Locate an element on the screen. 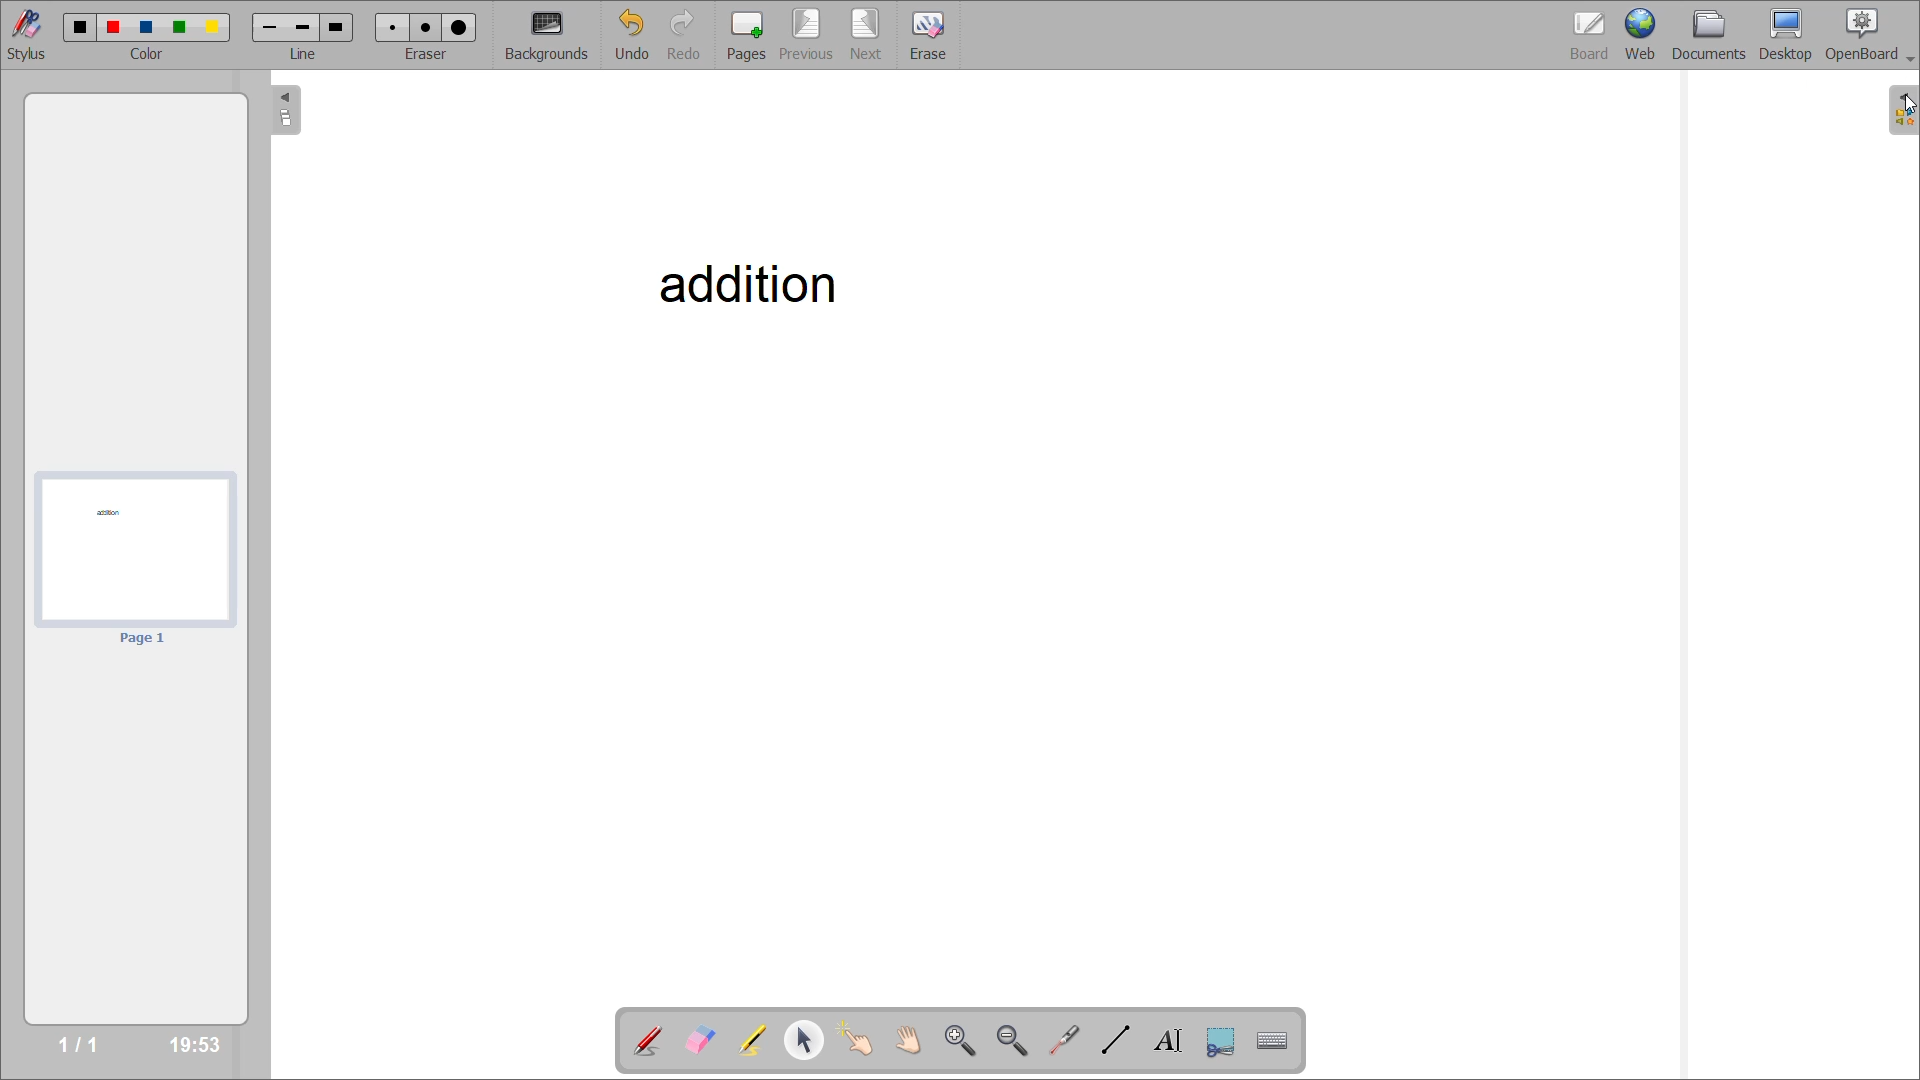 Image resolution: width=1920 pixels, height=1080 pixels. undo is located at coordinates (641, 35).